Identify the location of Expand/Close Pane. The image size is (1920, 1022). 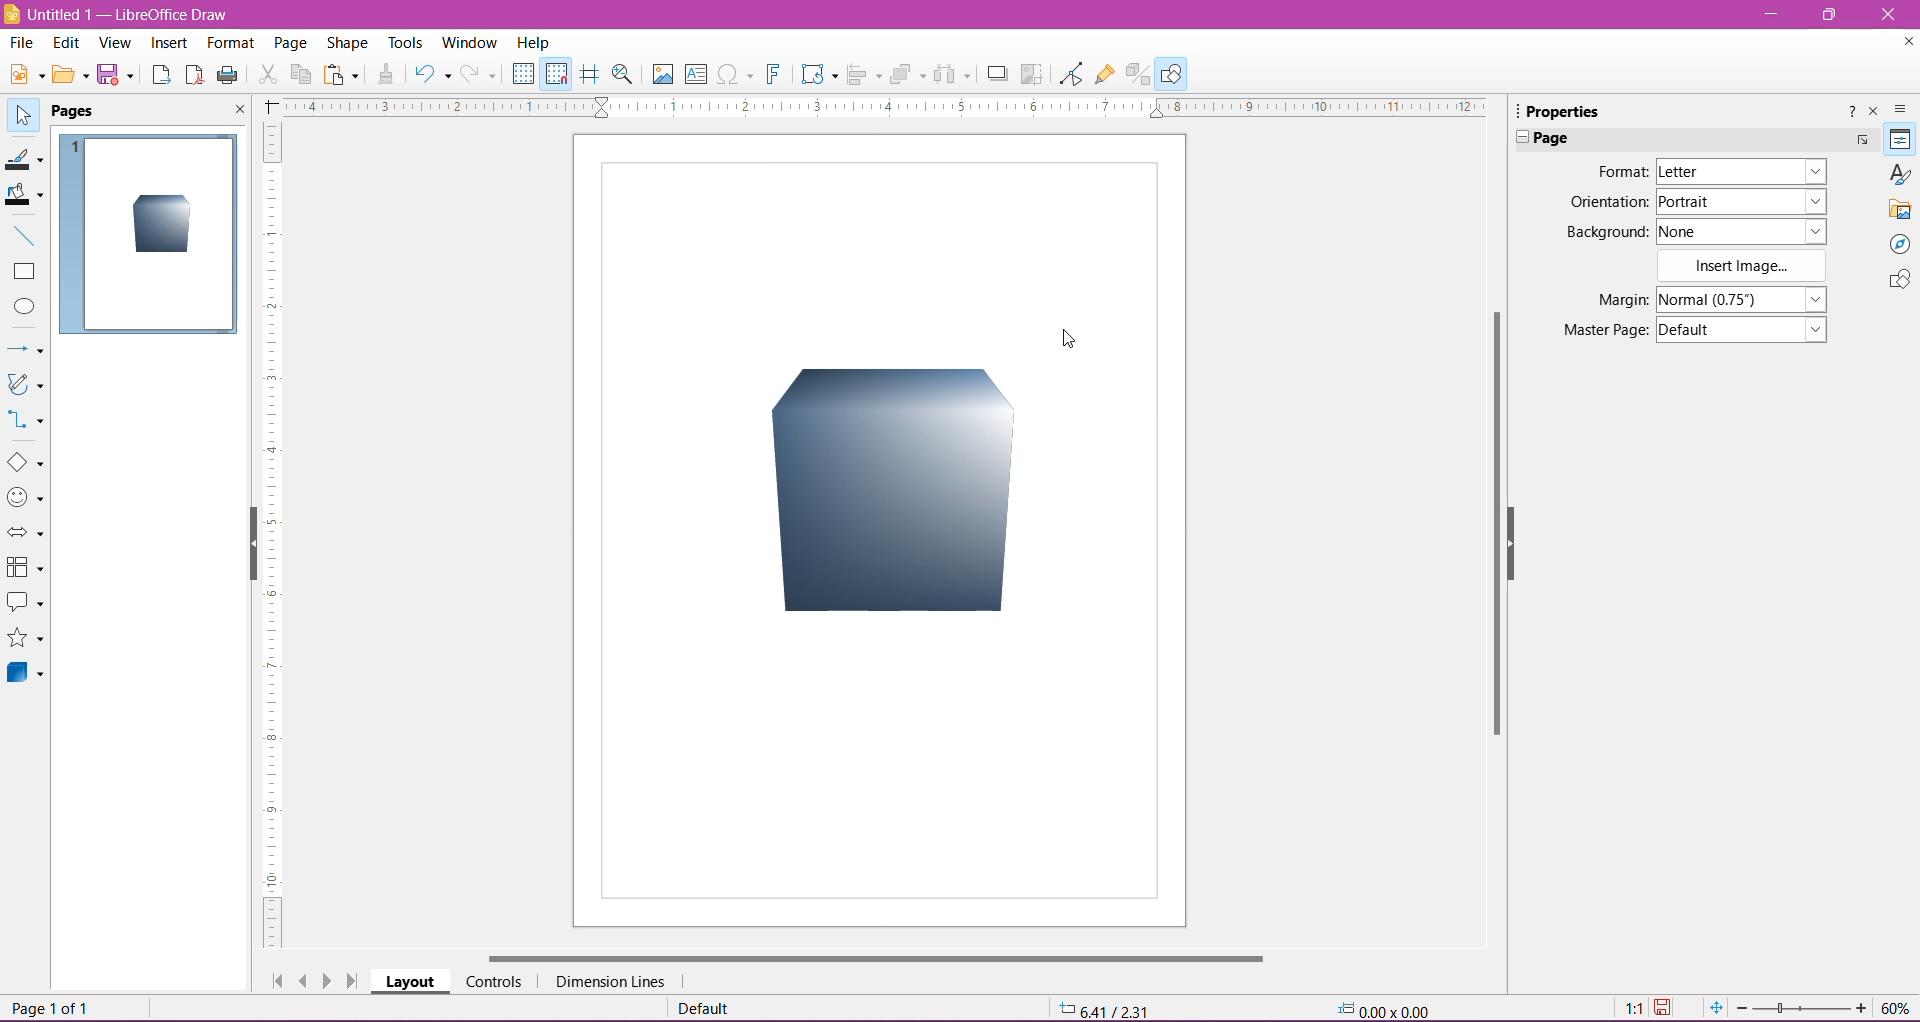
(1515, 138).